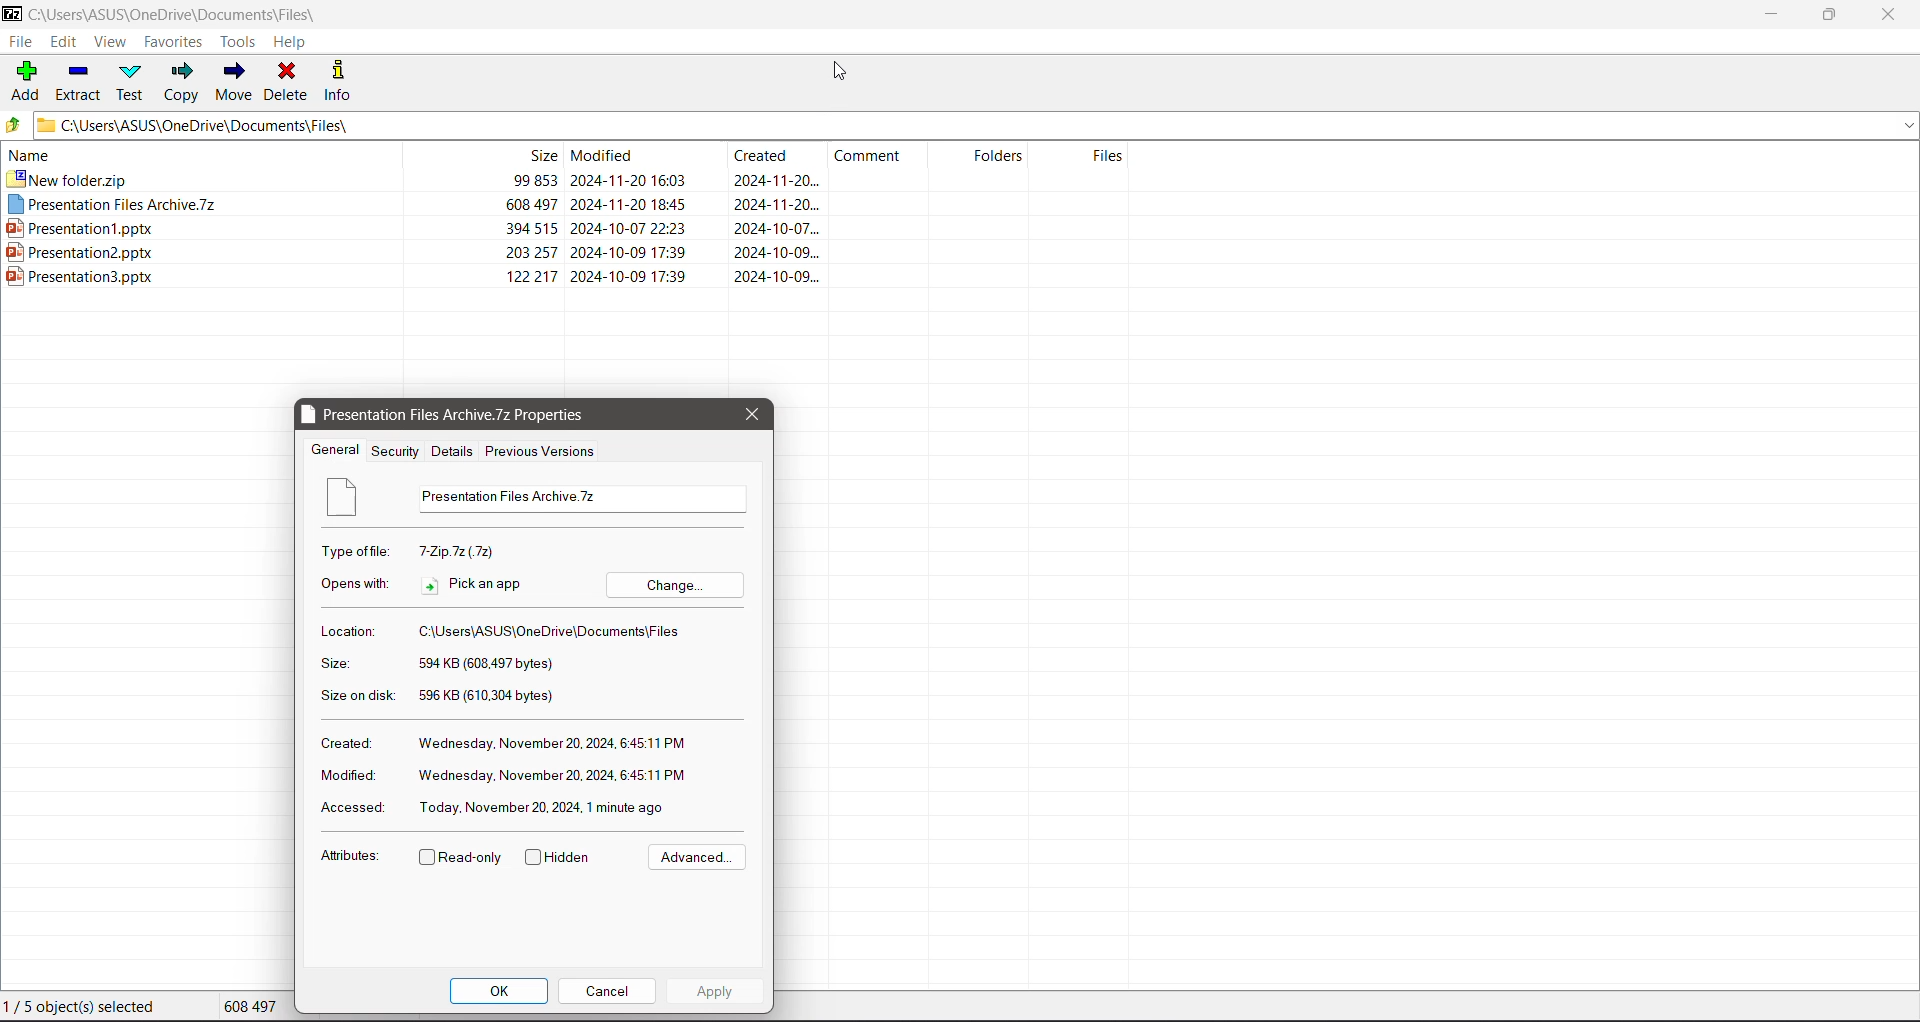 The image size is (1920, 1022). I want to click on Modified, so click(351, 778).